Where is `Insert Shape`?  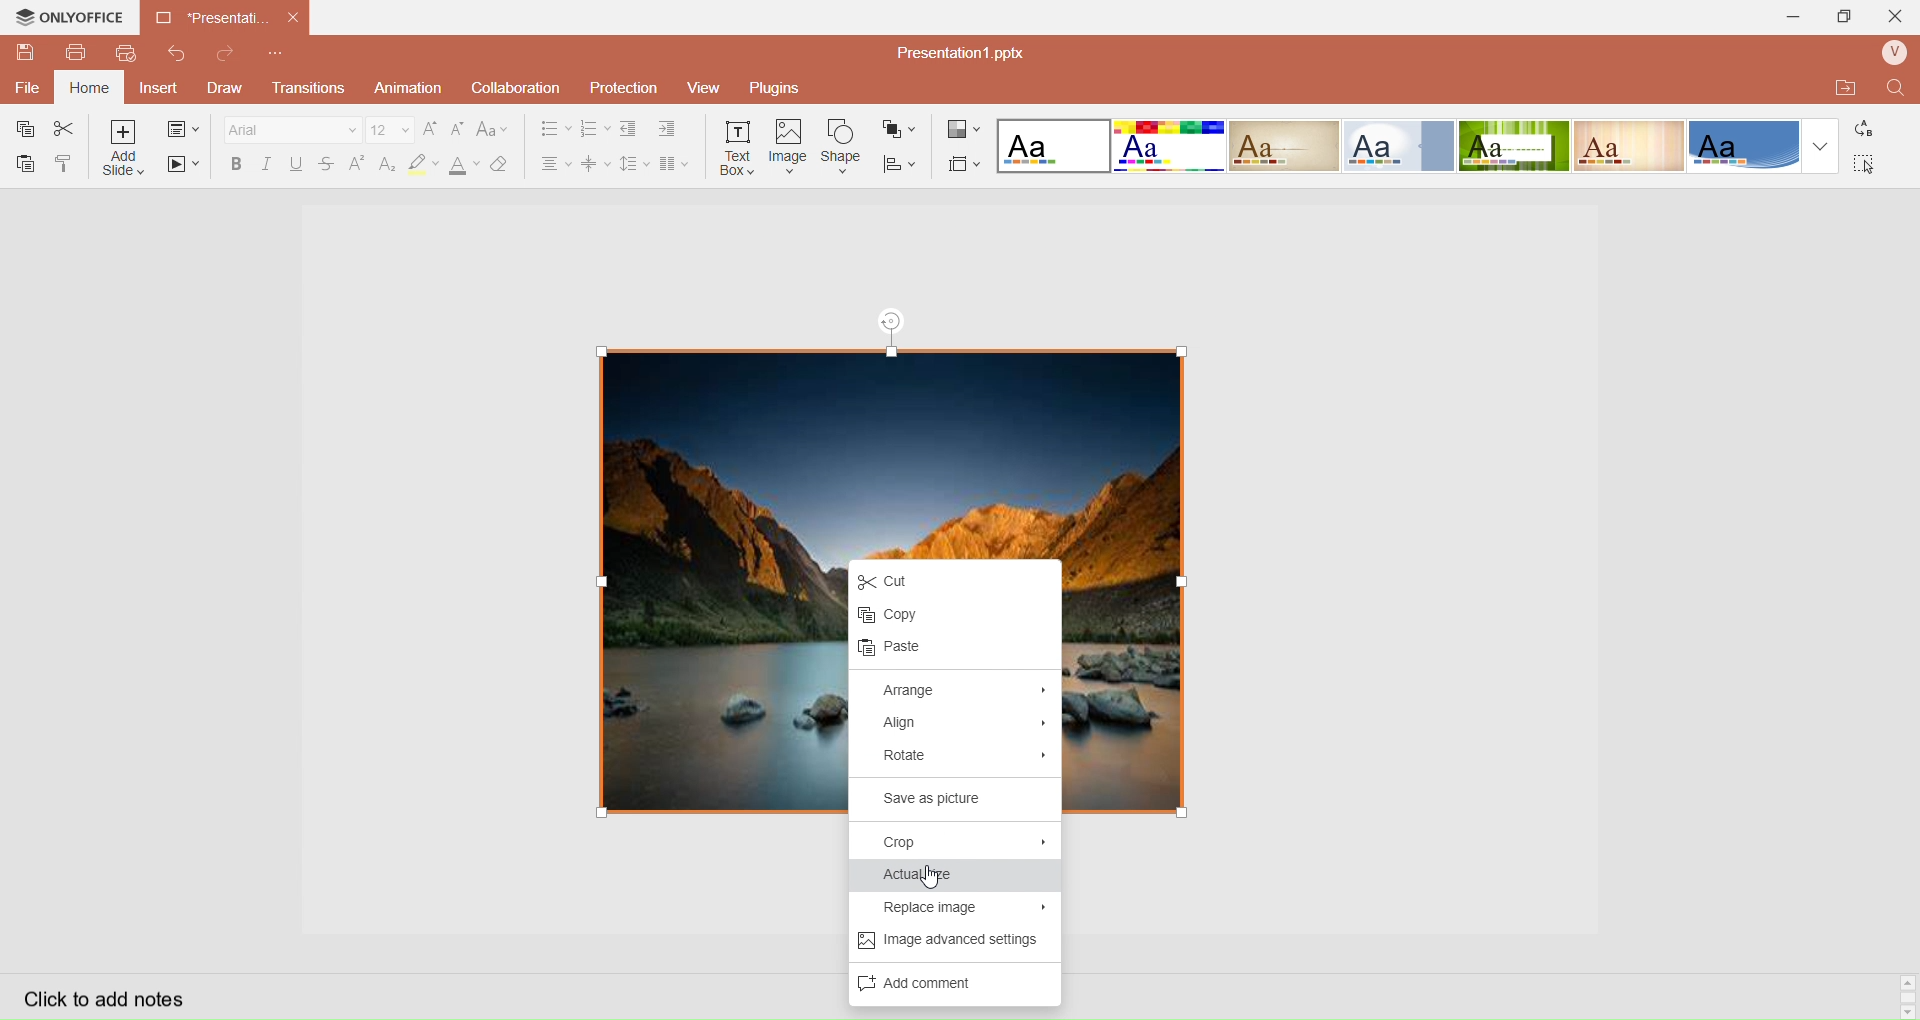
Insert Shape is located at coordinates (842, 147).